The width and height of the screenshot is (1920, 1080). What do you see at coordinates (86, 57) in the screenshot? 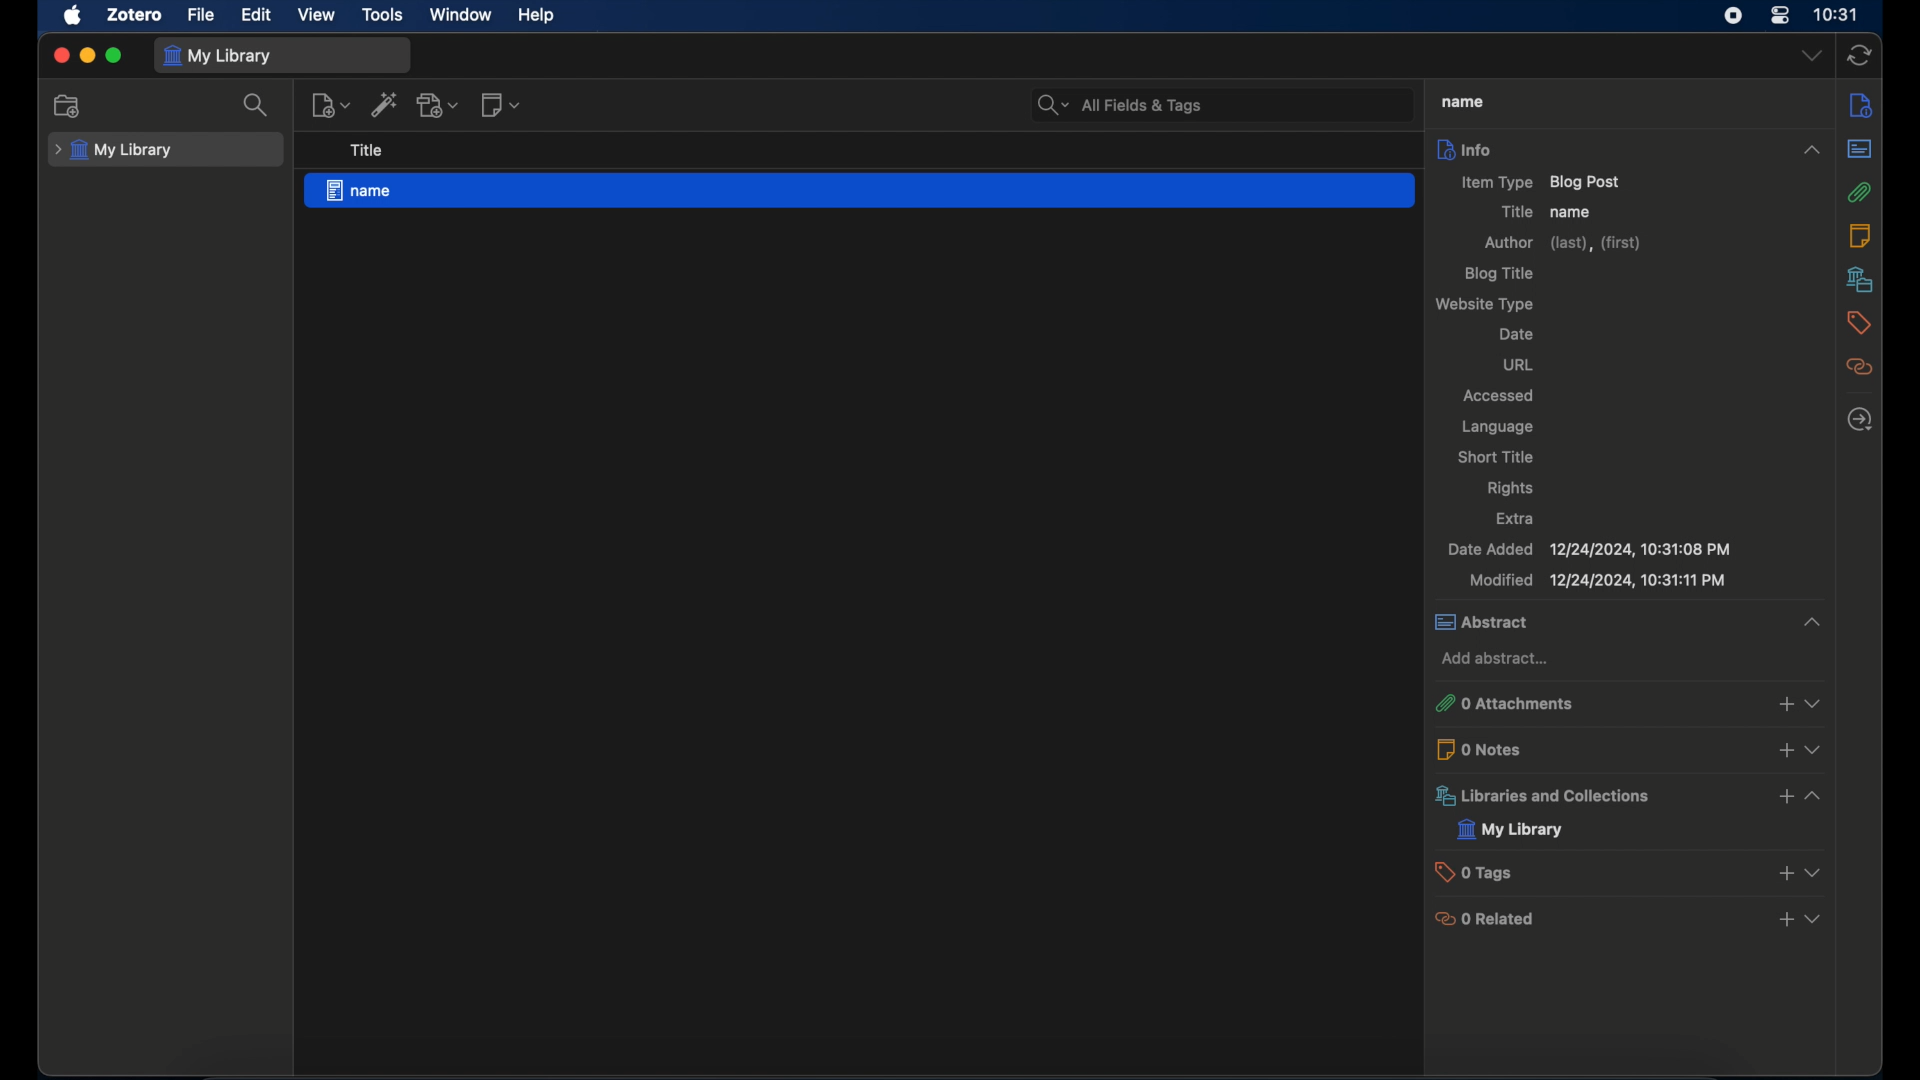
I see `minimize` at bounding box center [86, 57].